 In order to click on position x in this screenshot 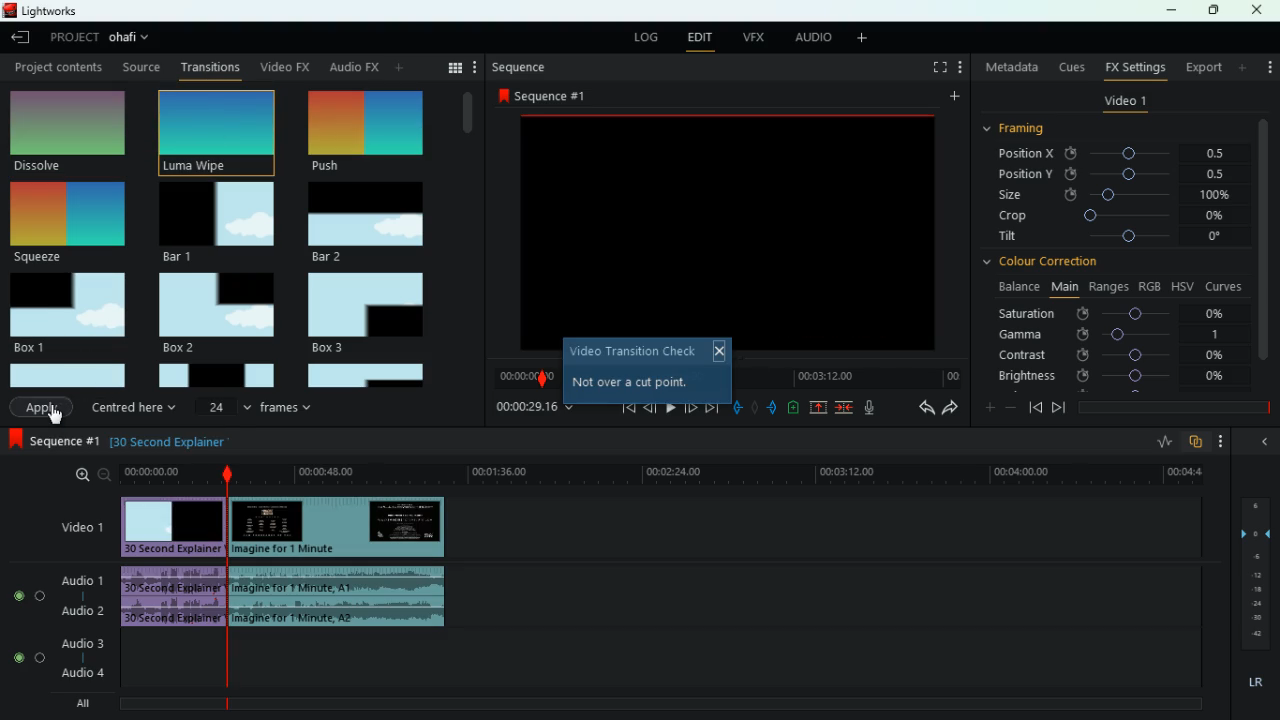, I will do `click(1122, 154)`.